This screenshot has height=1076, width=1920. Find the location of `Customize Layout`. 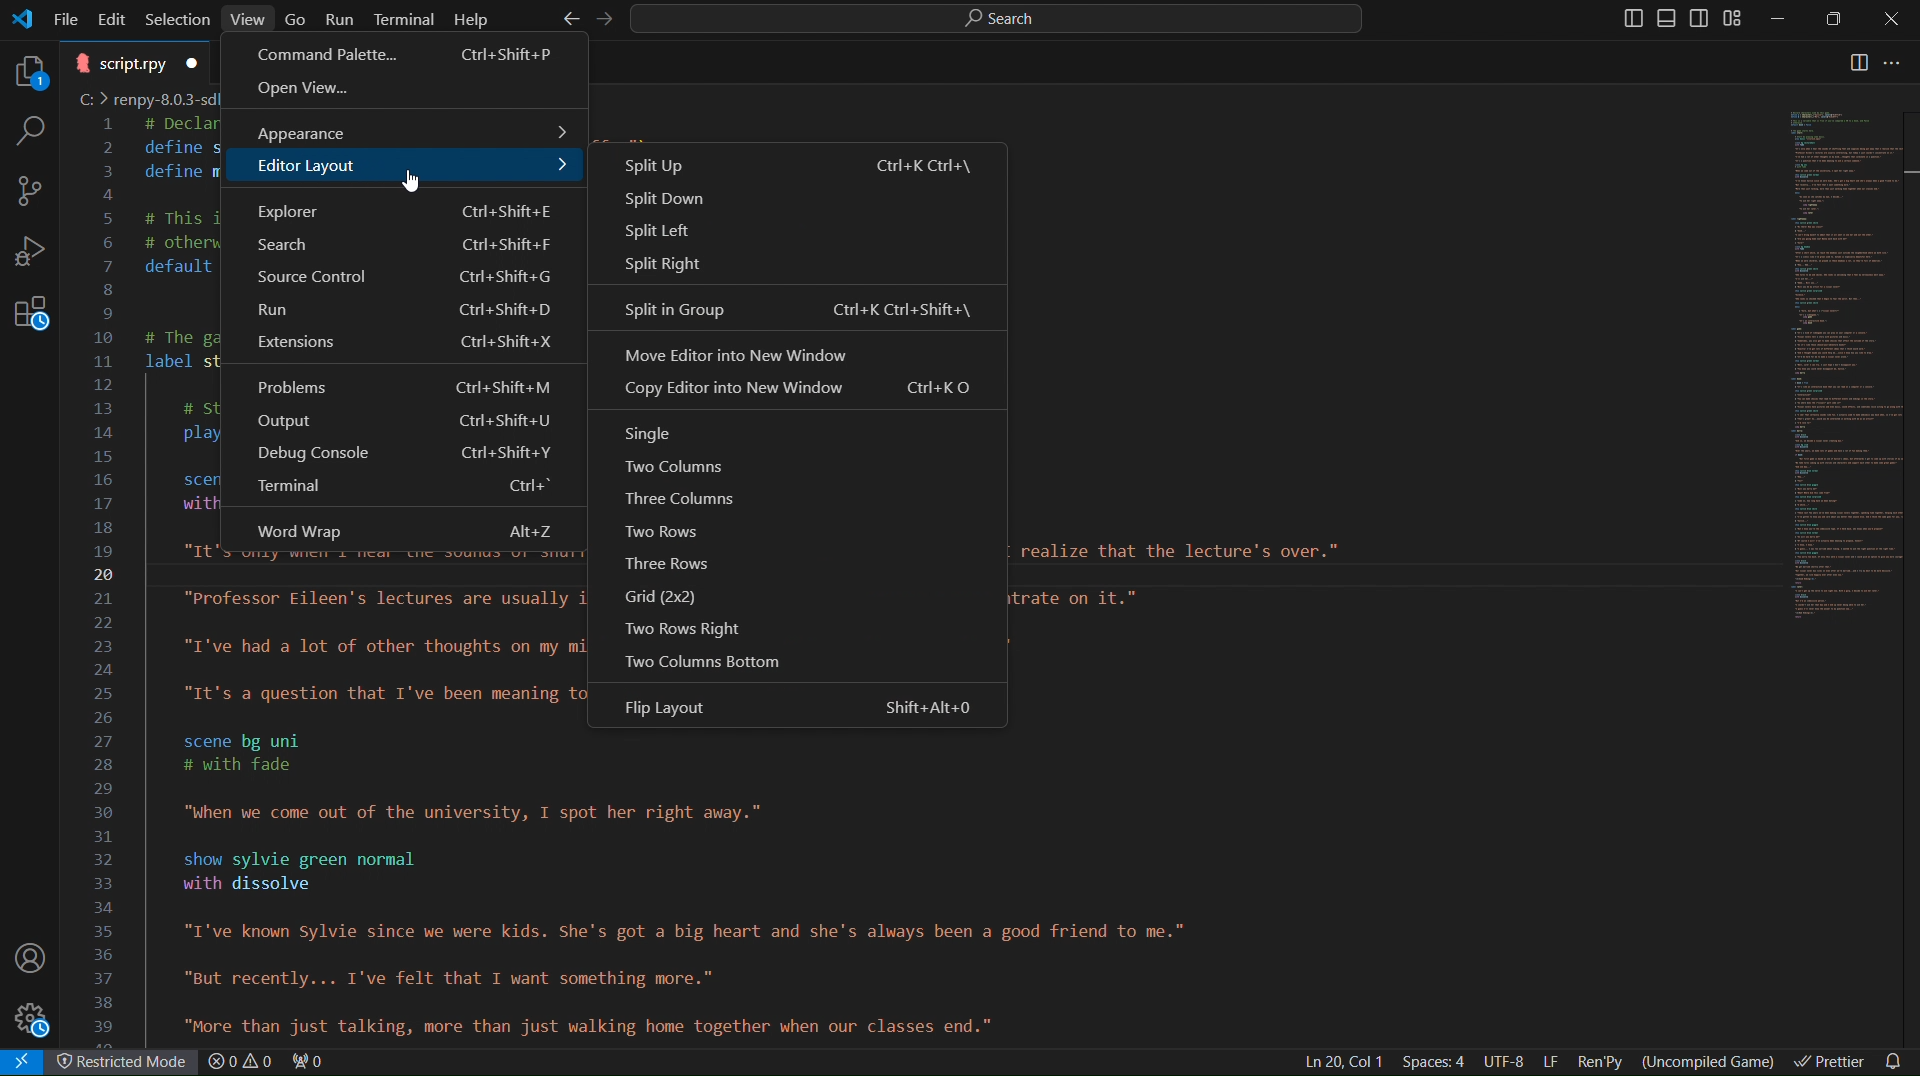

Customize Layout is located at coordinates (1739, 21).